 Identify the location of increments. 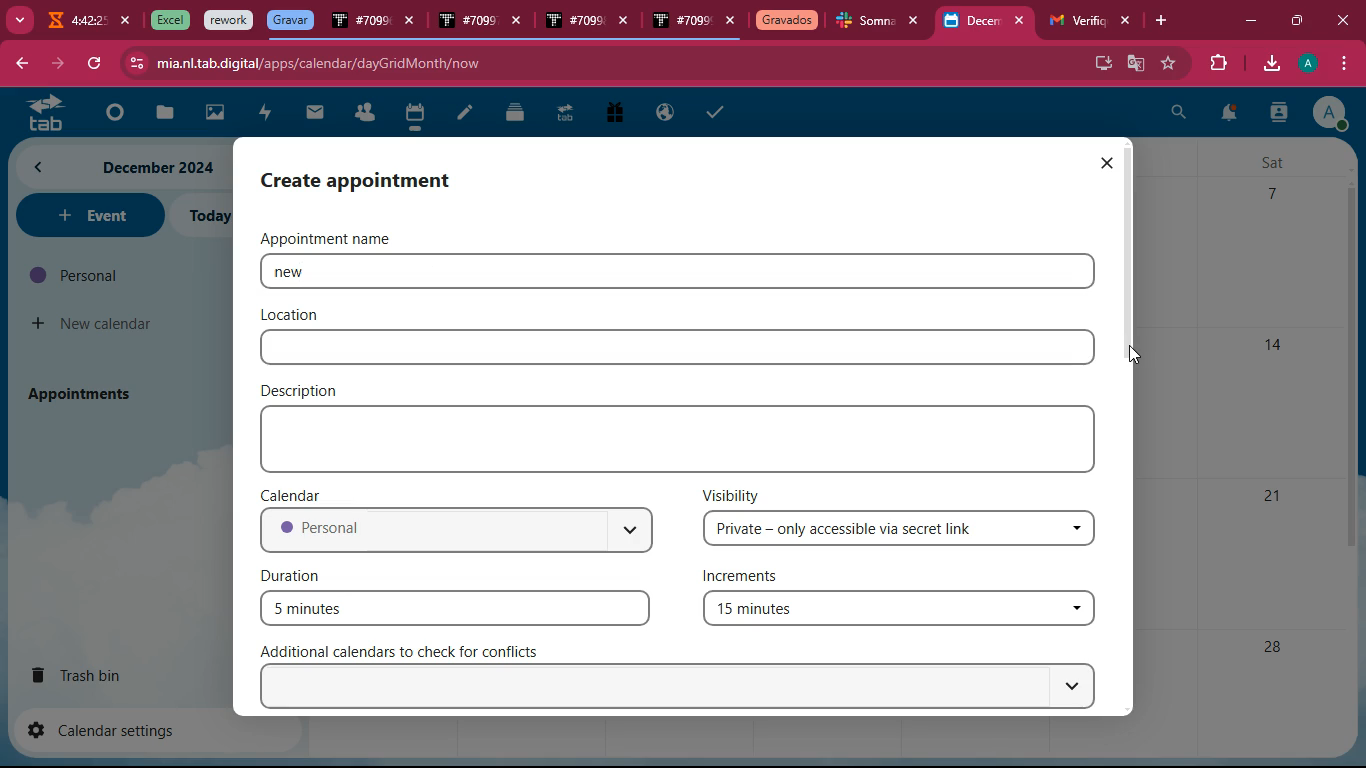
(752, 578).